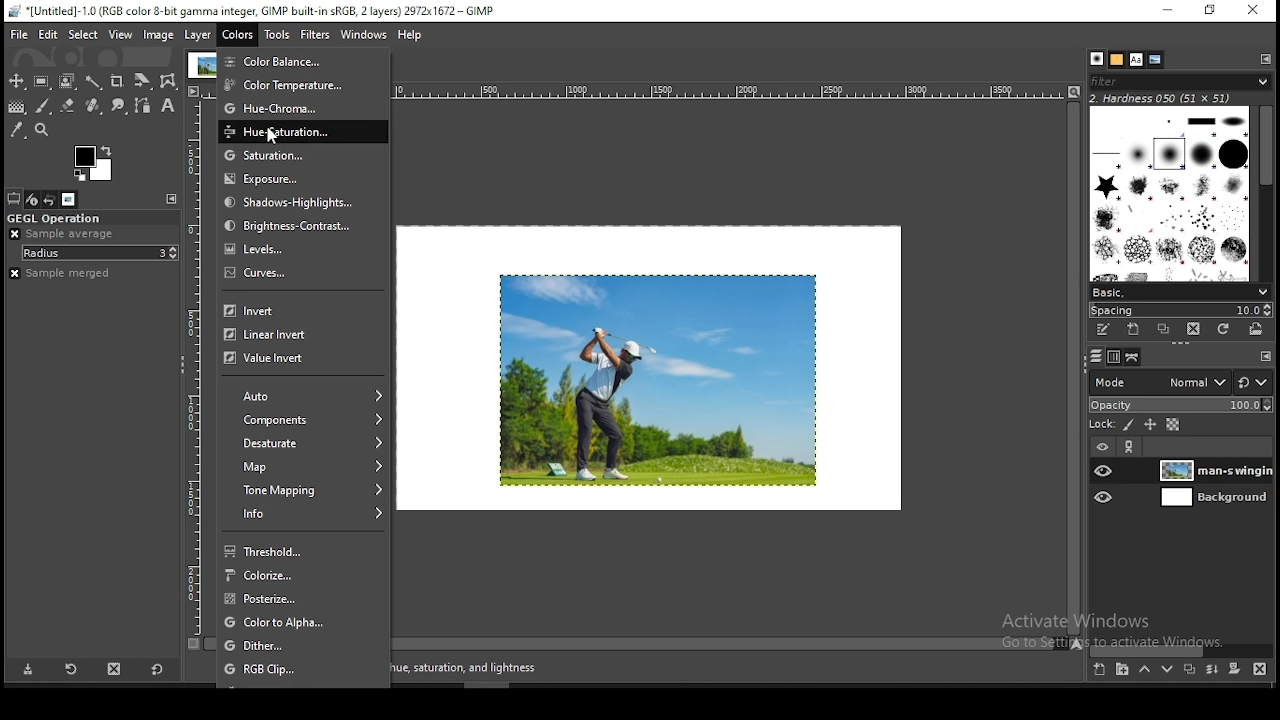  What do you see at coordinates (1135, 331) in the screenshot?
I see `create a new brush` at bounding box center [1135, 331].